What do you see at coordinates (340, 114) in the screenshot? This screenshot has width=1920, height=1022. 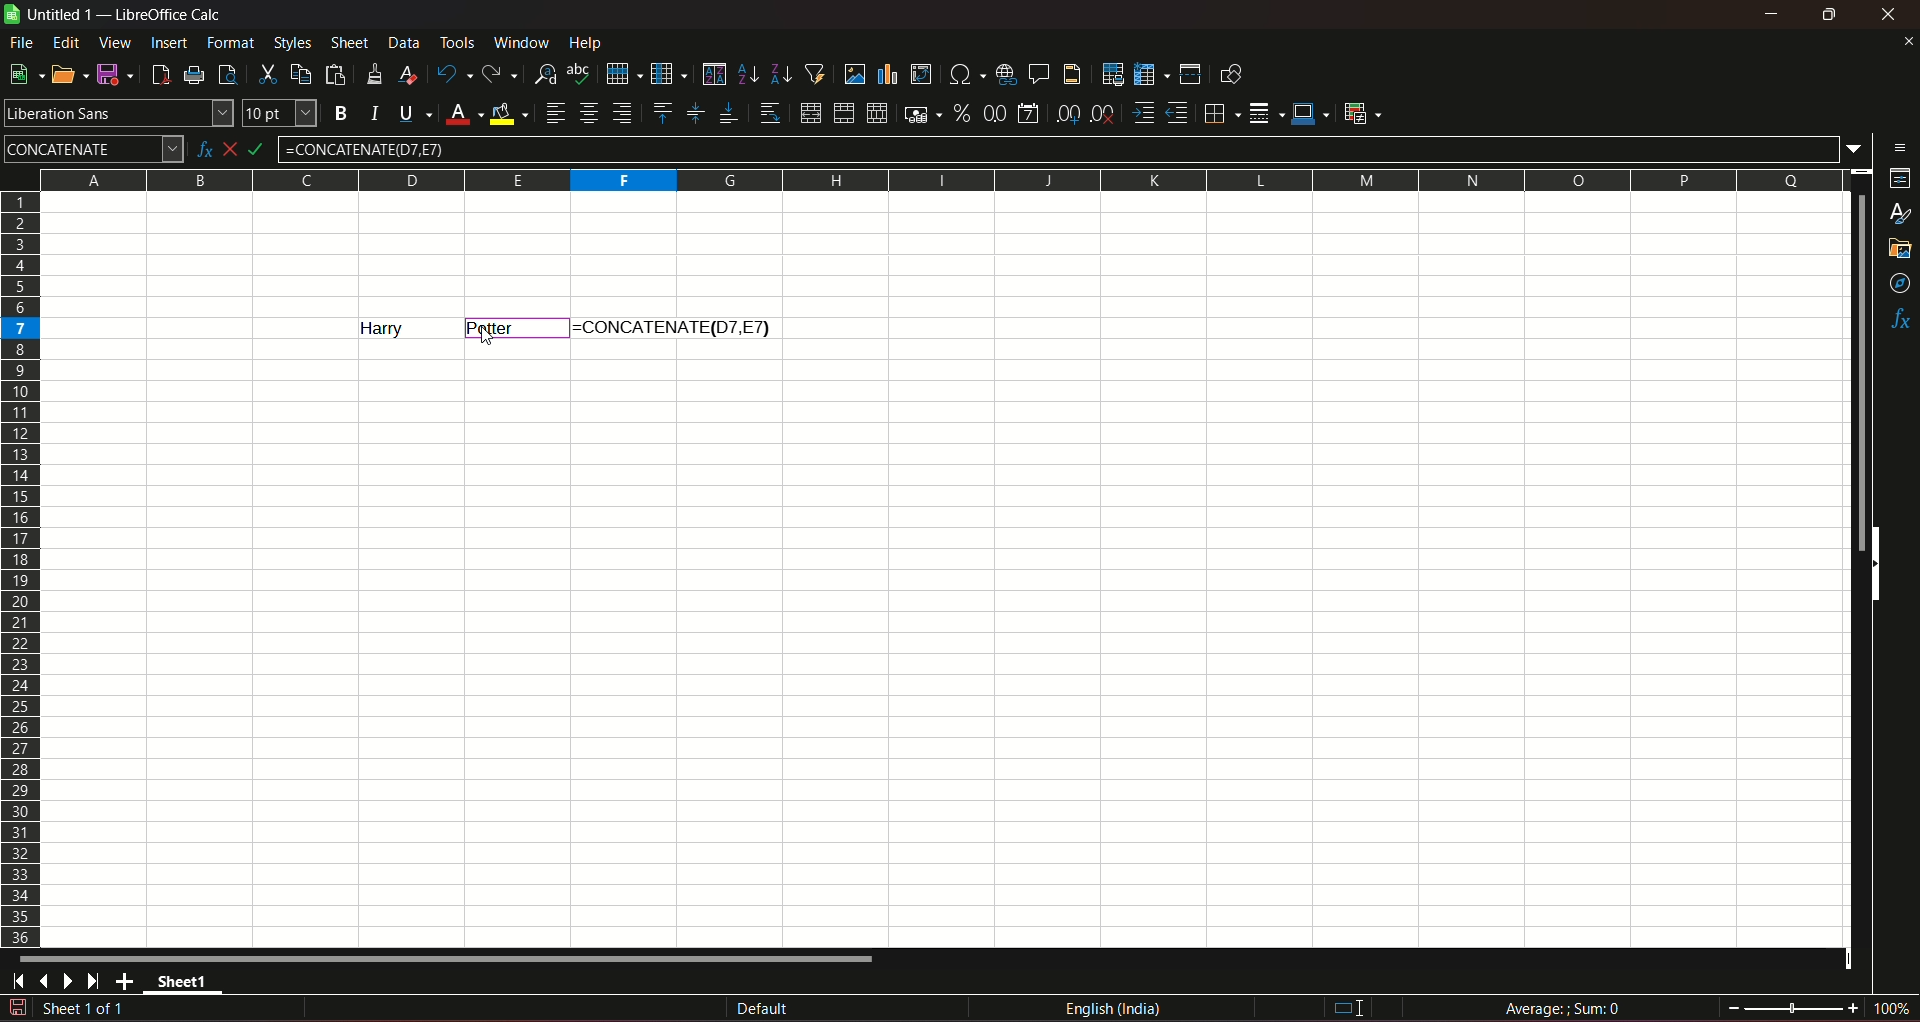 I see `bold` at bounding box center [340, 114].